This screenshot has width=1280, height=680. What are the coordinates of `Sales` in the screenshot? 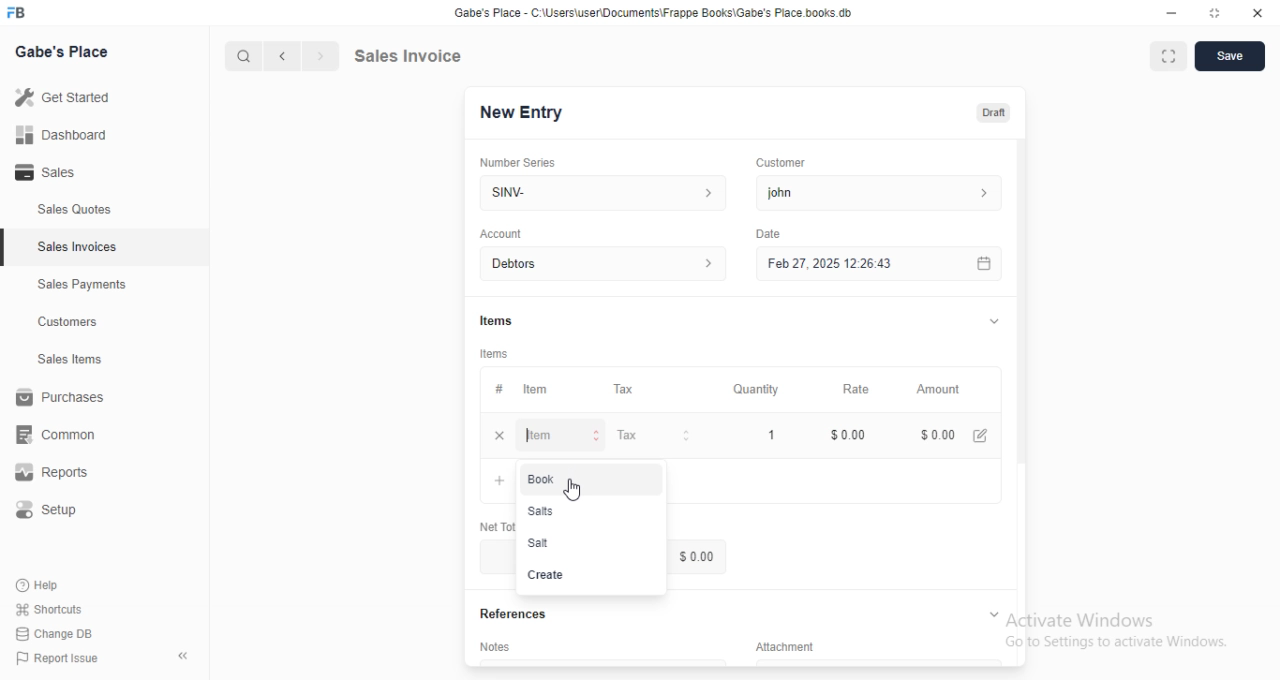 It's located at (48, 171).